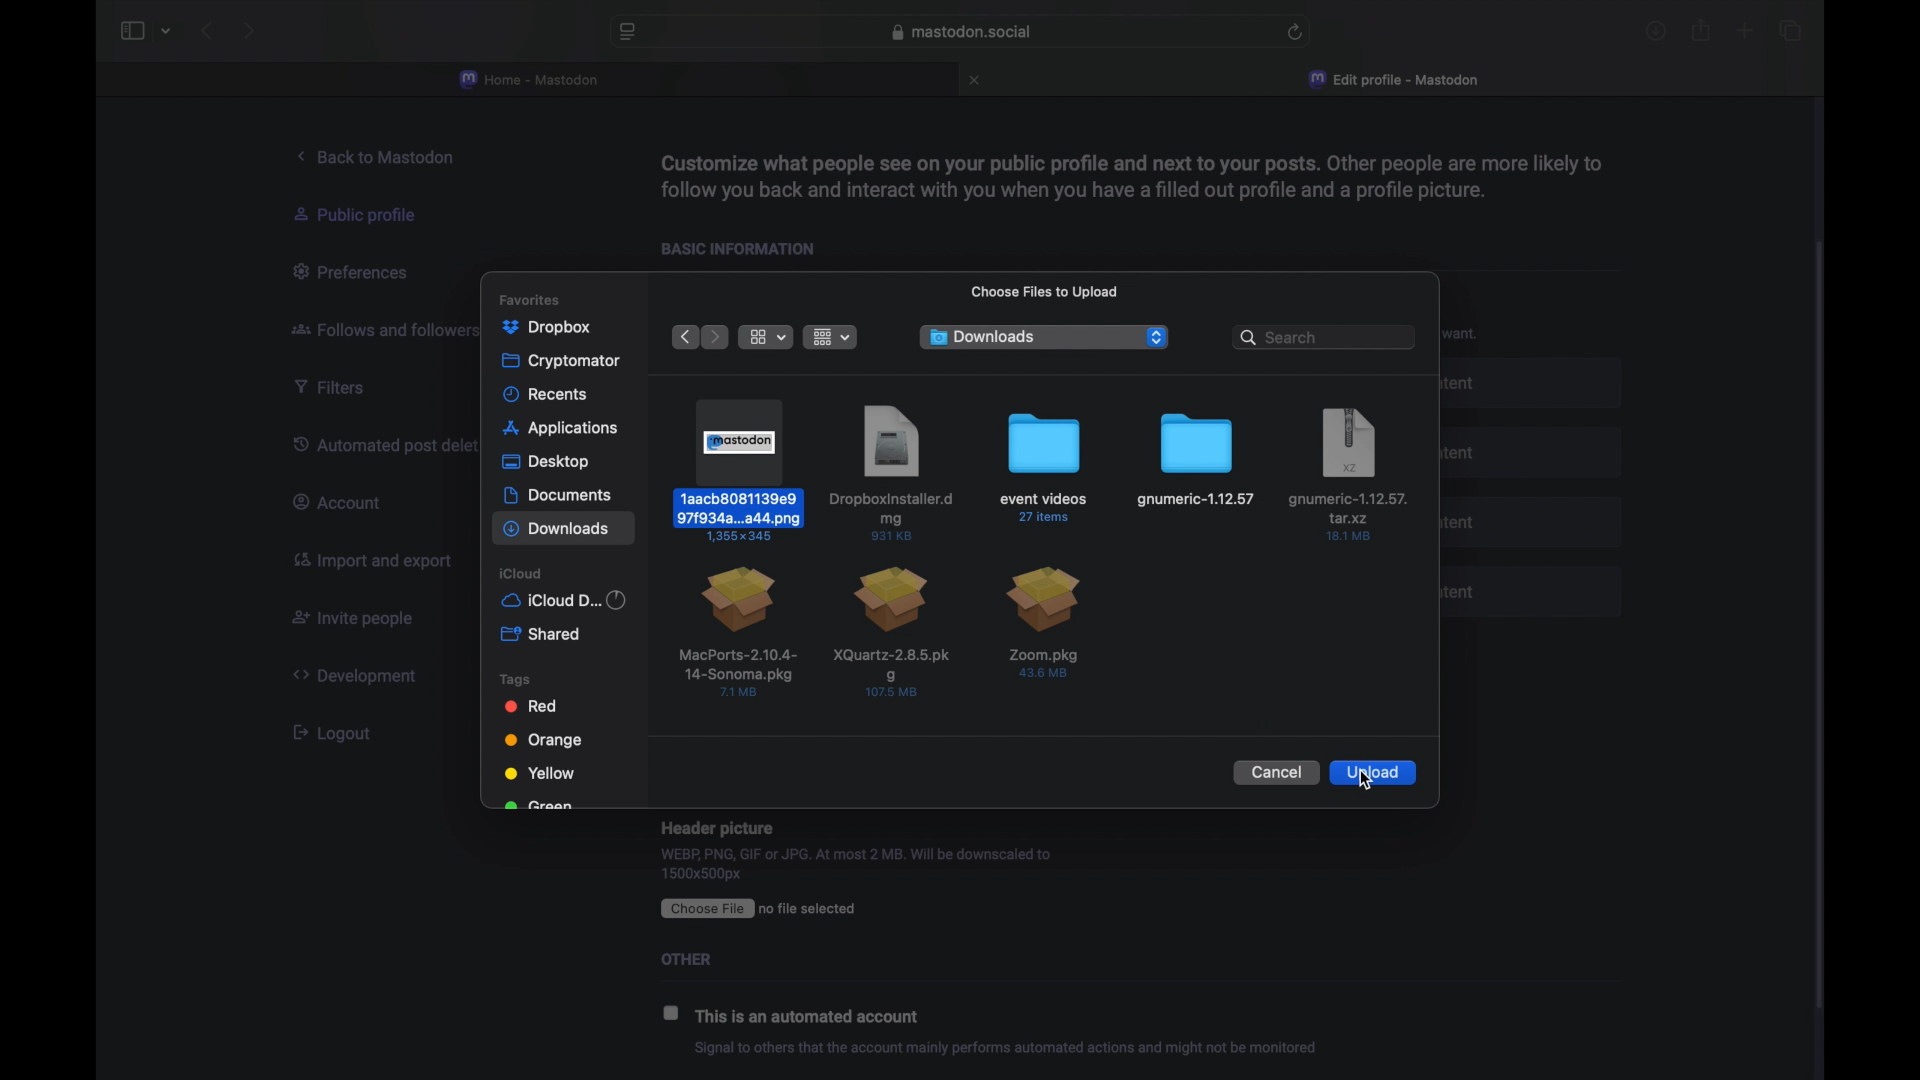 This screenshot has height=1080, width=1920. What do you see at coordinates (530, 80) in the screenshot?
I see `home - mastodon` at bounding box center [530, 80].